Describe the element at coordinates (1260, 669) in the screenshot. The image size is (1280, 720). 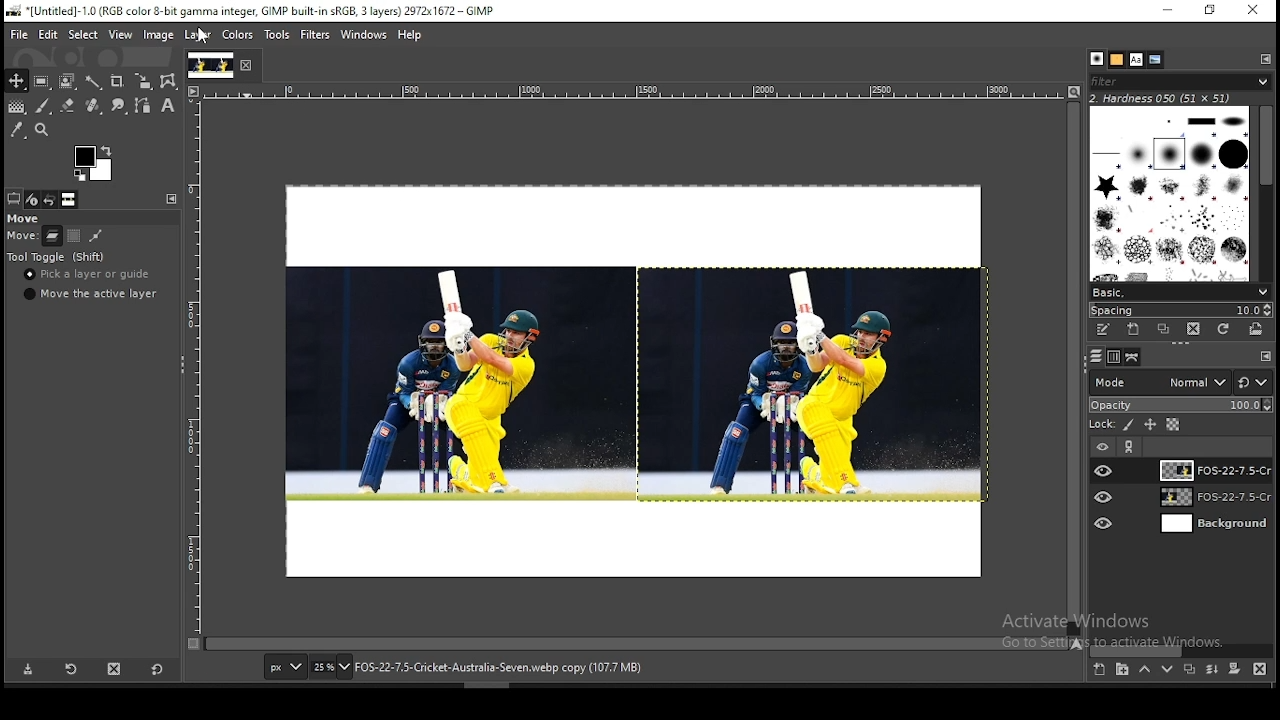
I see `delete layer` at that location.